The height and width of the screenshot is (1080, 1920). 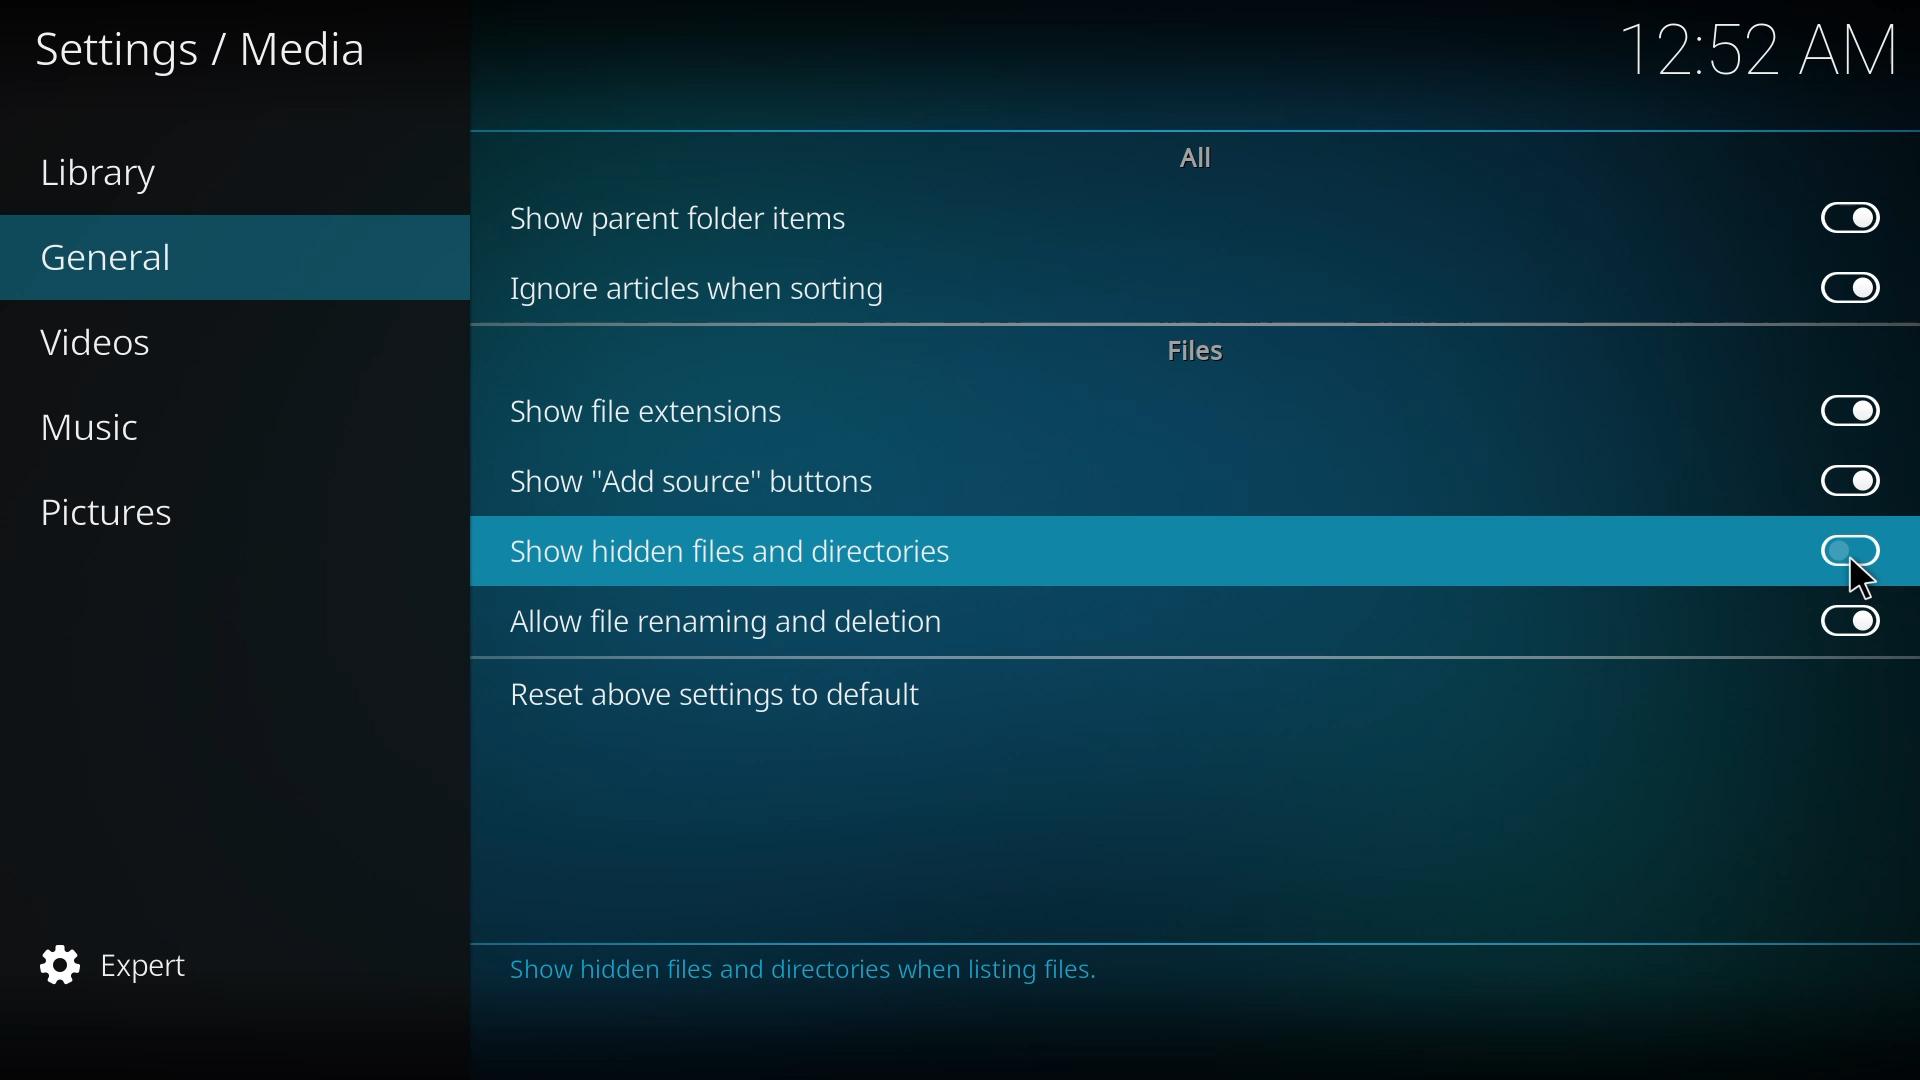 What do you see at coordinates (132, 515) in the screenshot?
I see `pictures` at bounding box center [132, 515].